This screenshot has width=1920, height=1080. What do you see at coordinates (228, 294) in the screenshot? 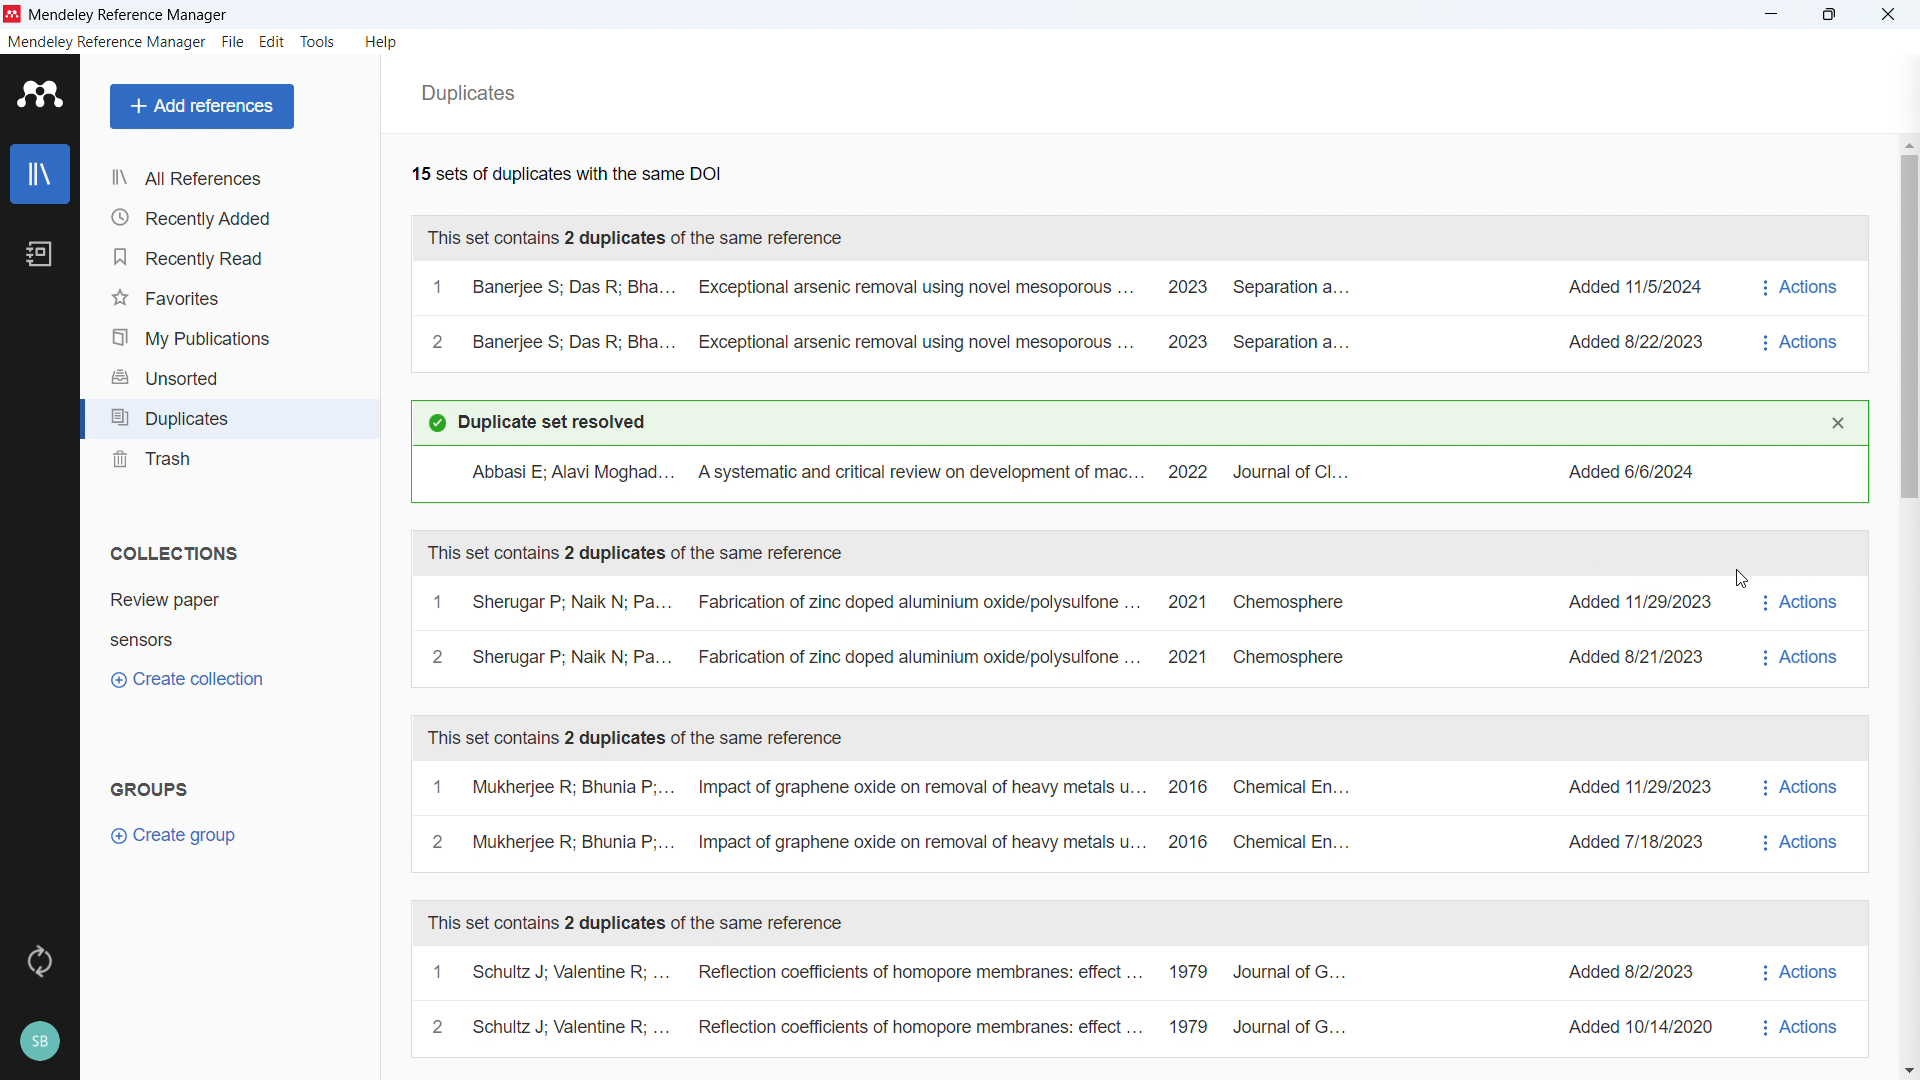
I see `Favourites ` at bounding box center [228, 294].